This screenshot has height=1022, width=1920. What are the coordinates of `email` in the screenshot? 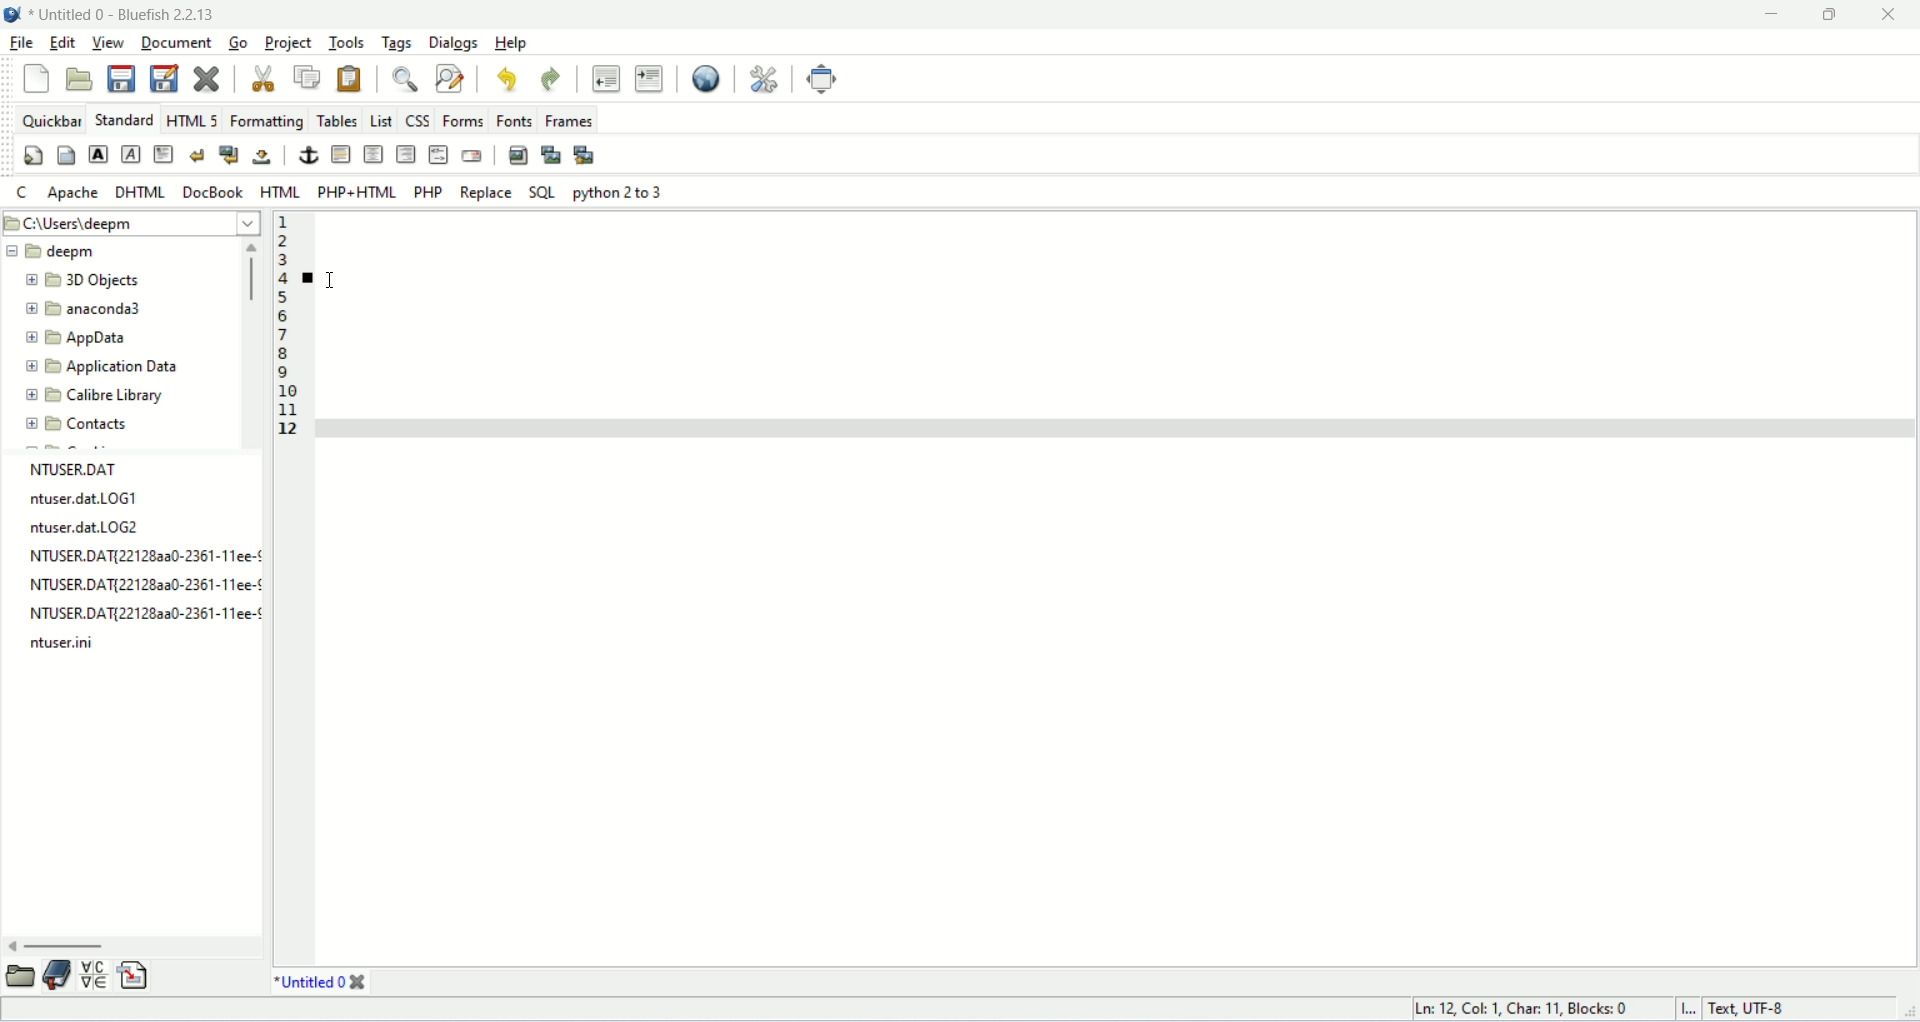 It's located at (470, 154).